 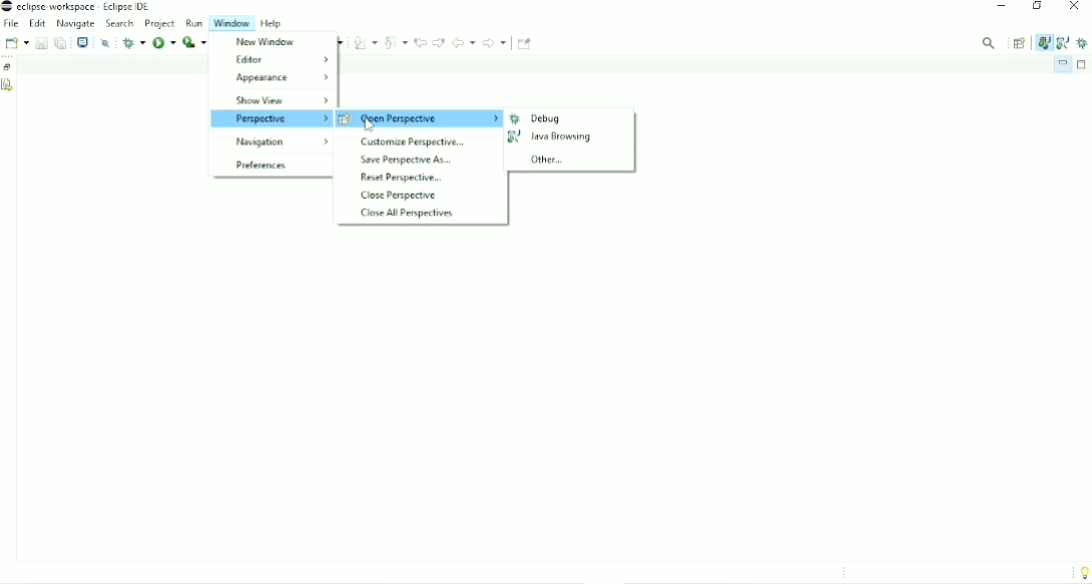 I want to click on Close Perspective, so click(x=399, y=196).